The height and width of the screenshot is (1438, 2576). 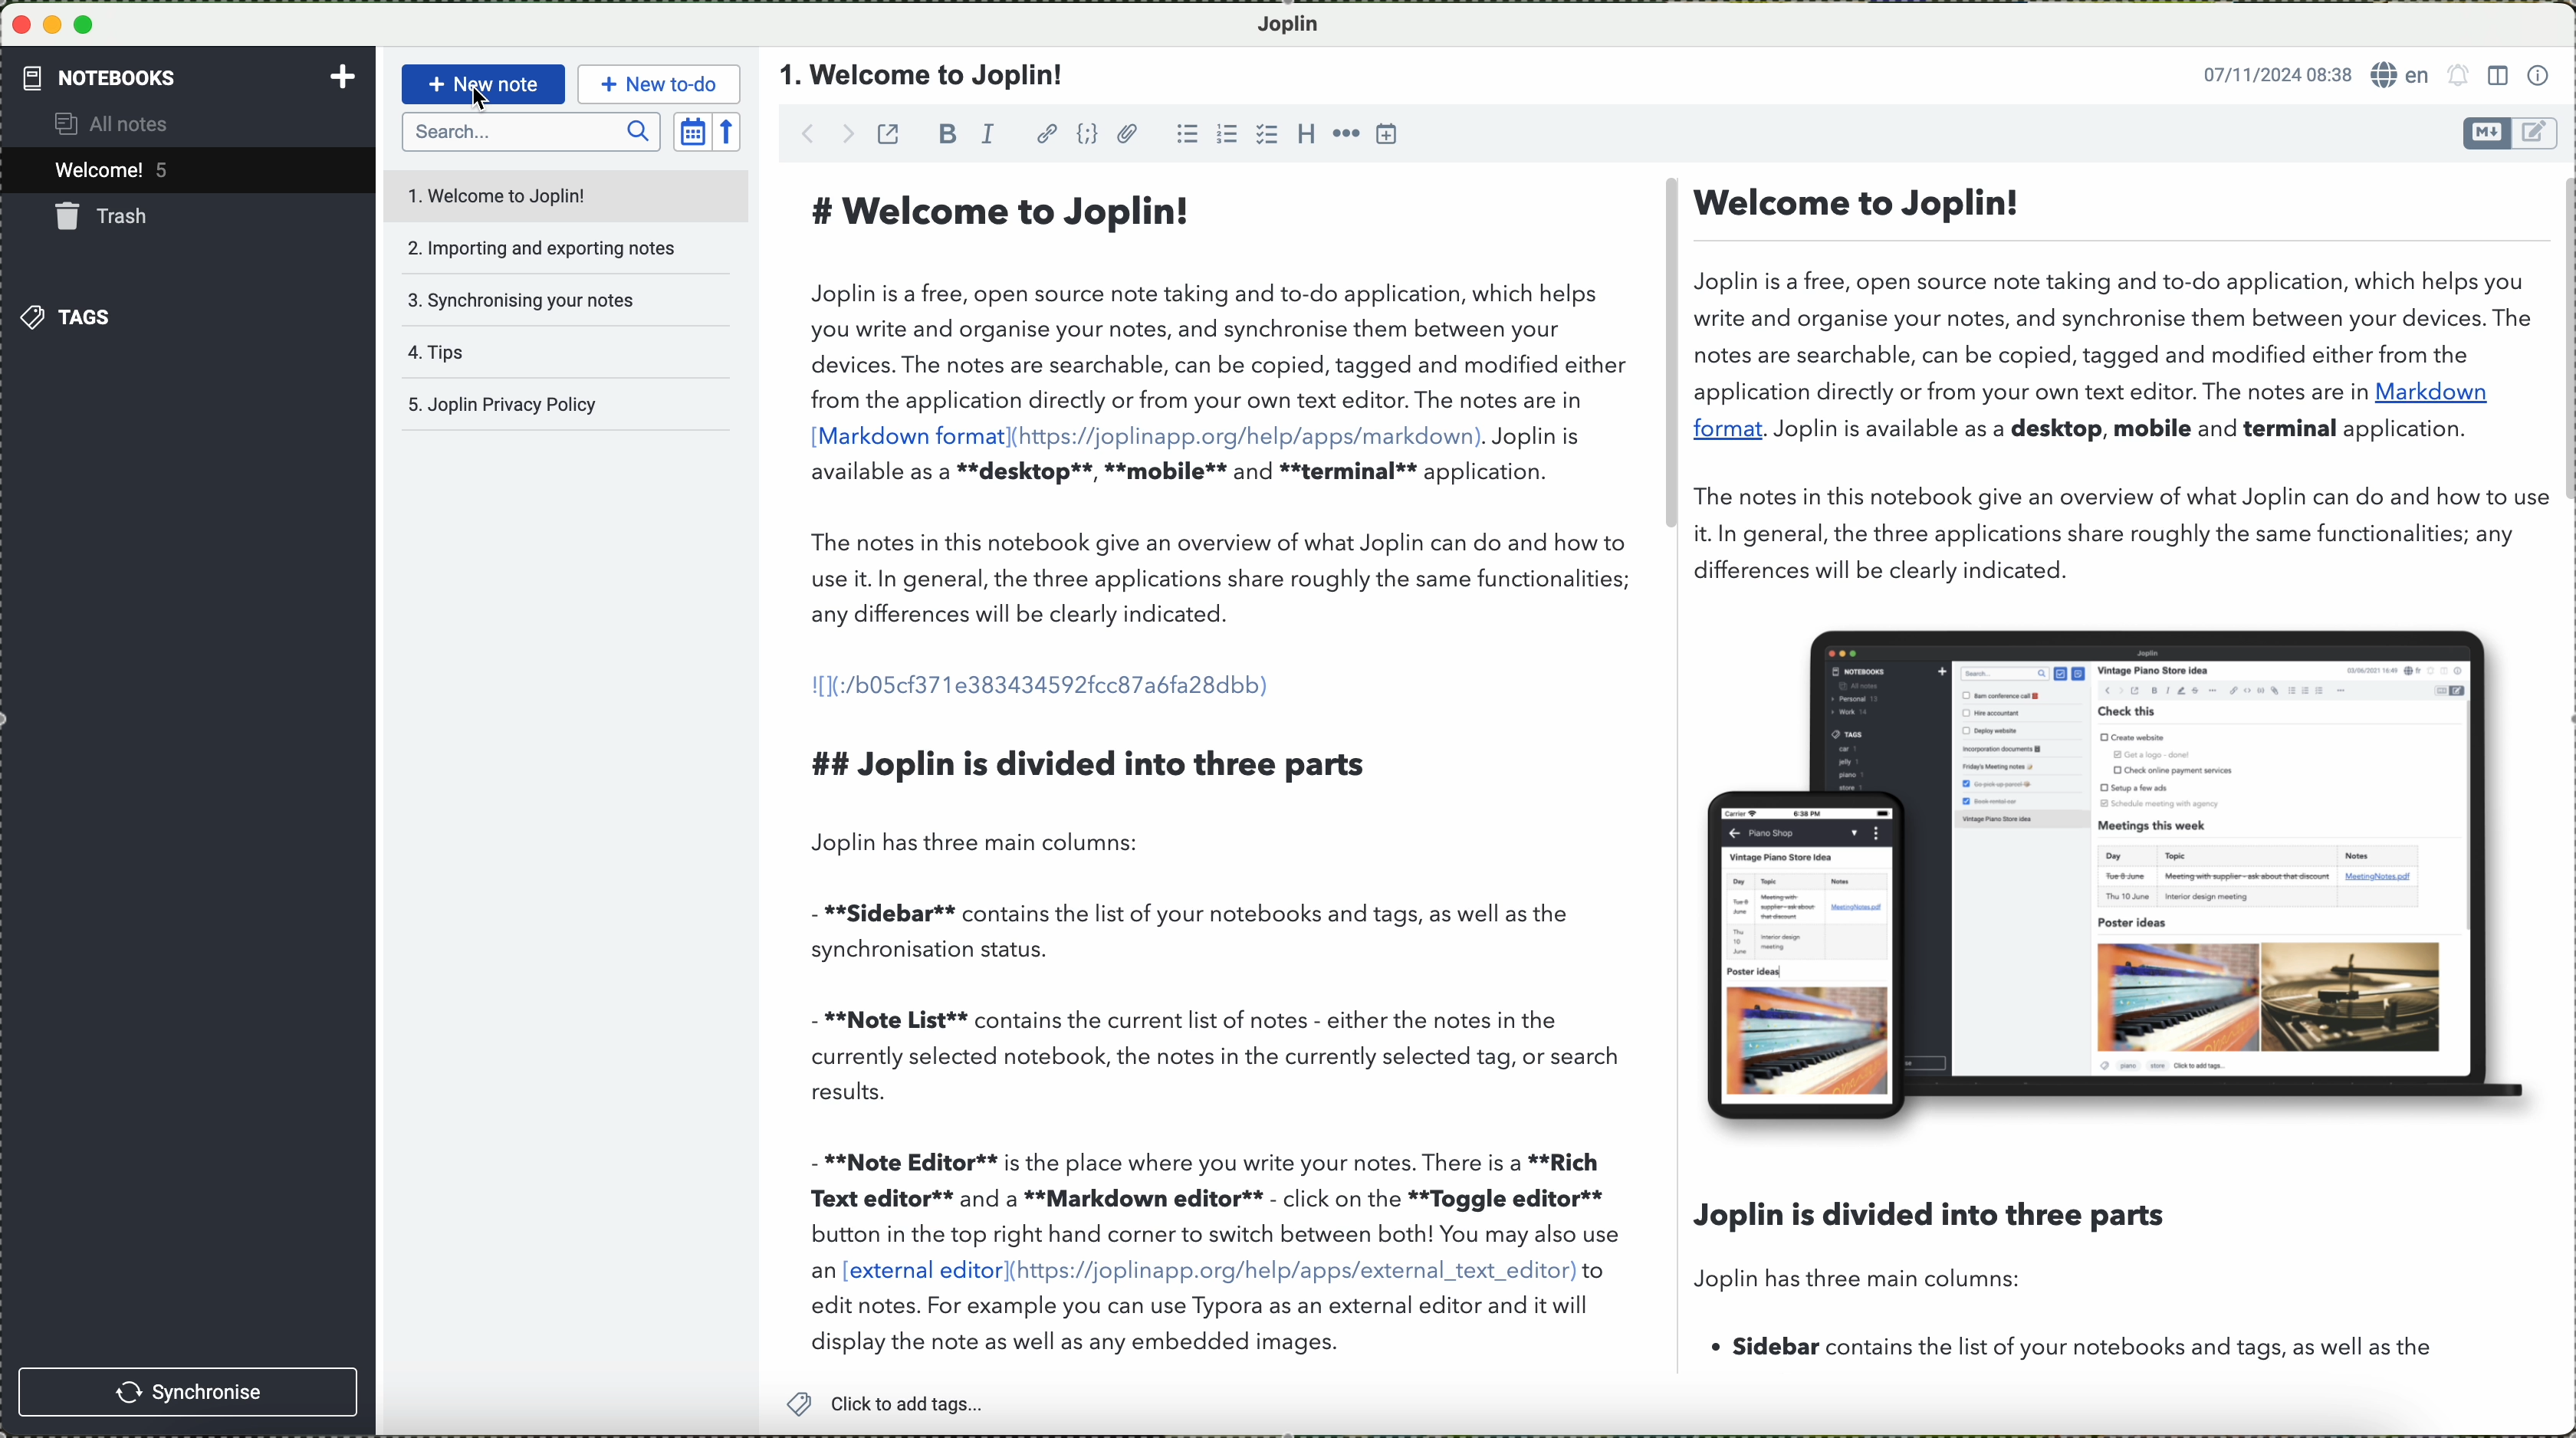 I want to click on synchronise button, so click(x=191, y=1391).